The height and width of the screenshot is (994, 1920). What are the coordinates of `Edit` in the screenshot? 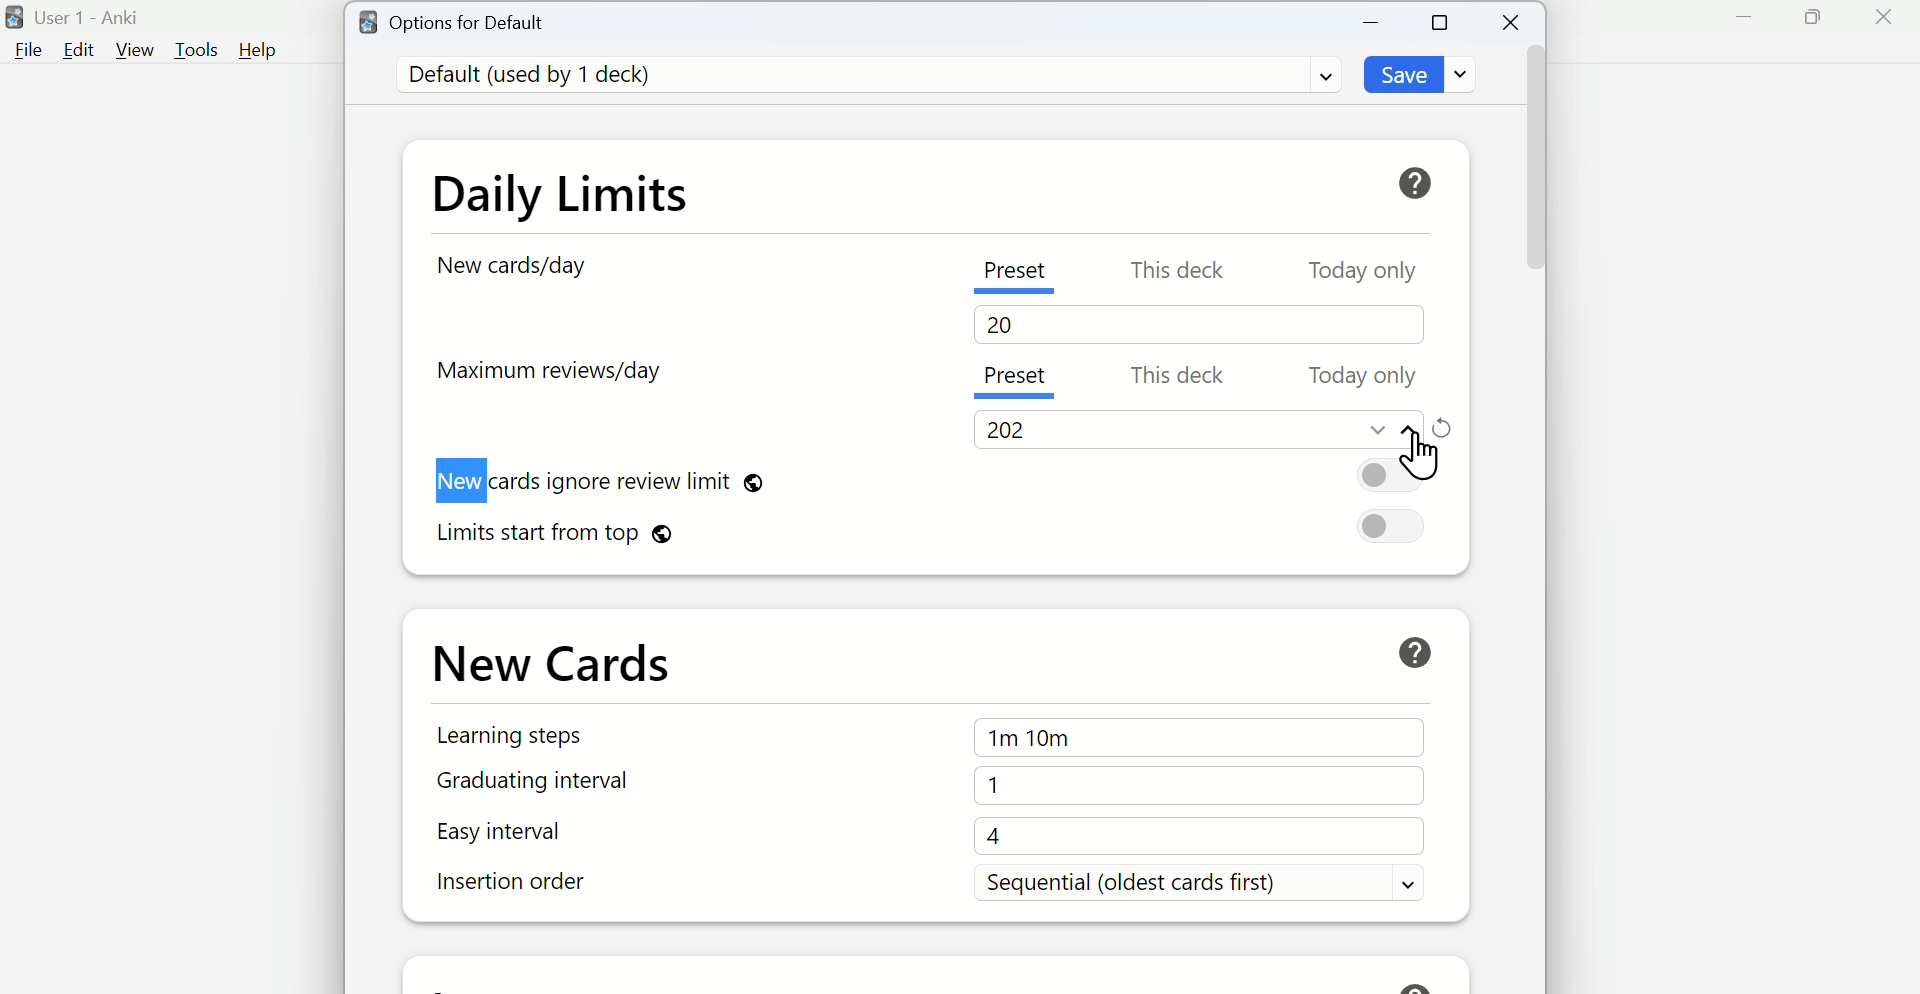 It's located at (79, 50).